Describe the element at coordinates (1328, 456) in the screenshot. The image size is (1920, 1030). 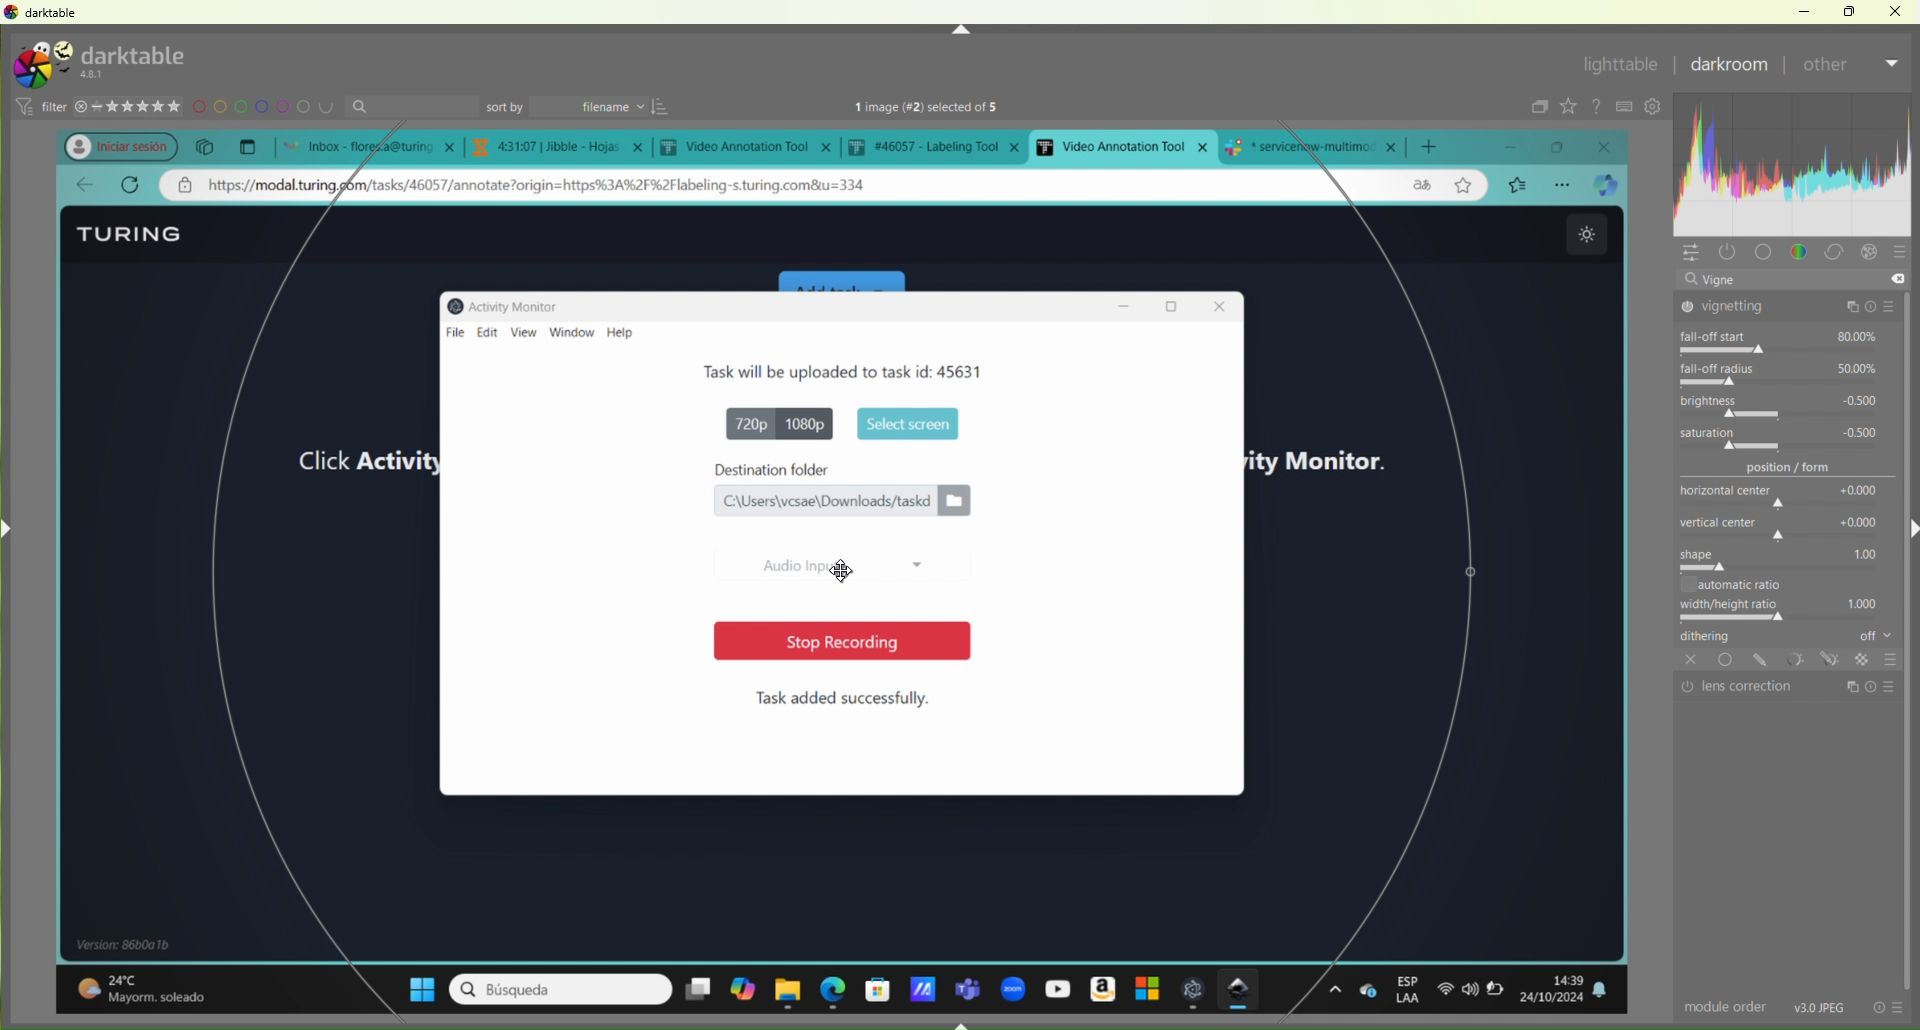
I see `activity monitor` at that location.